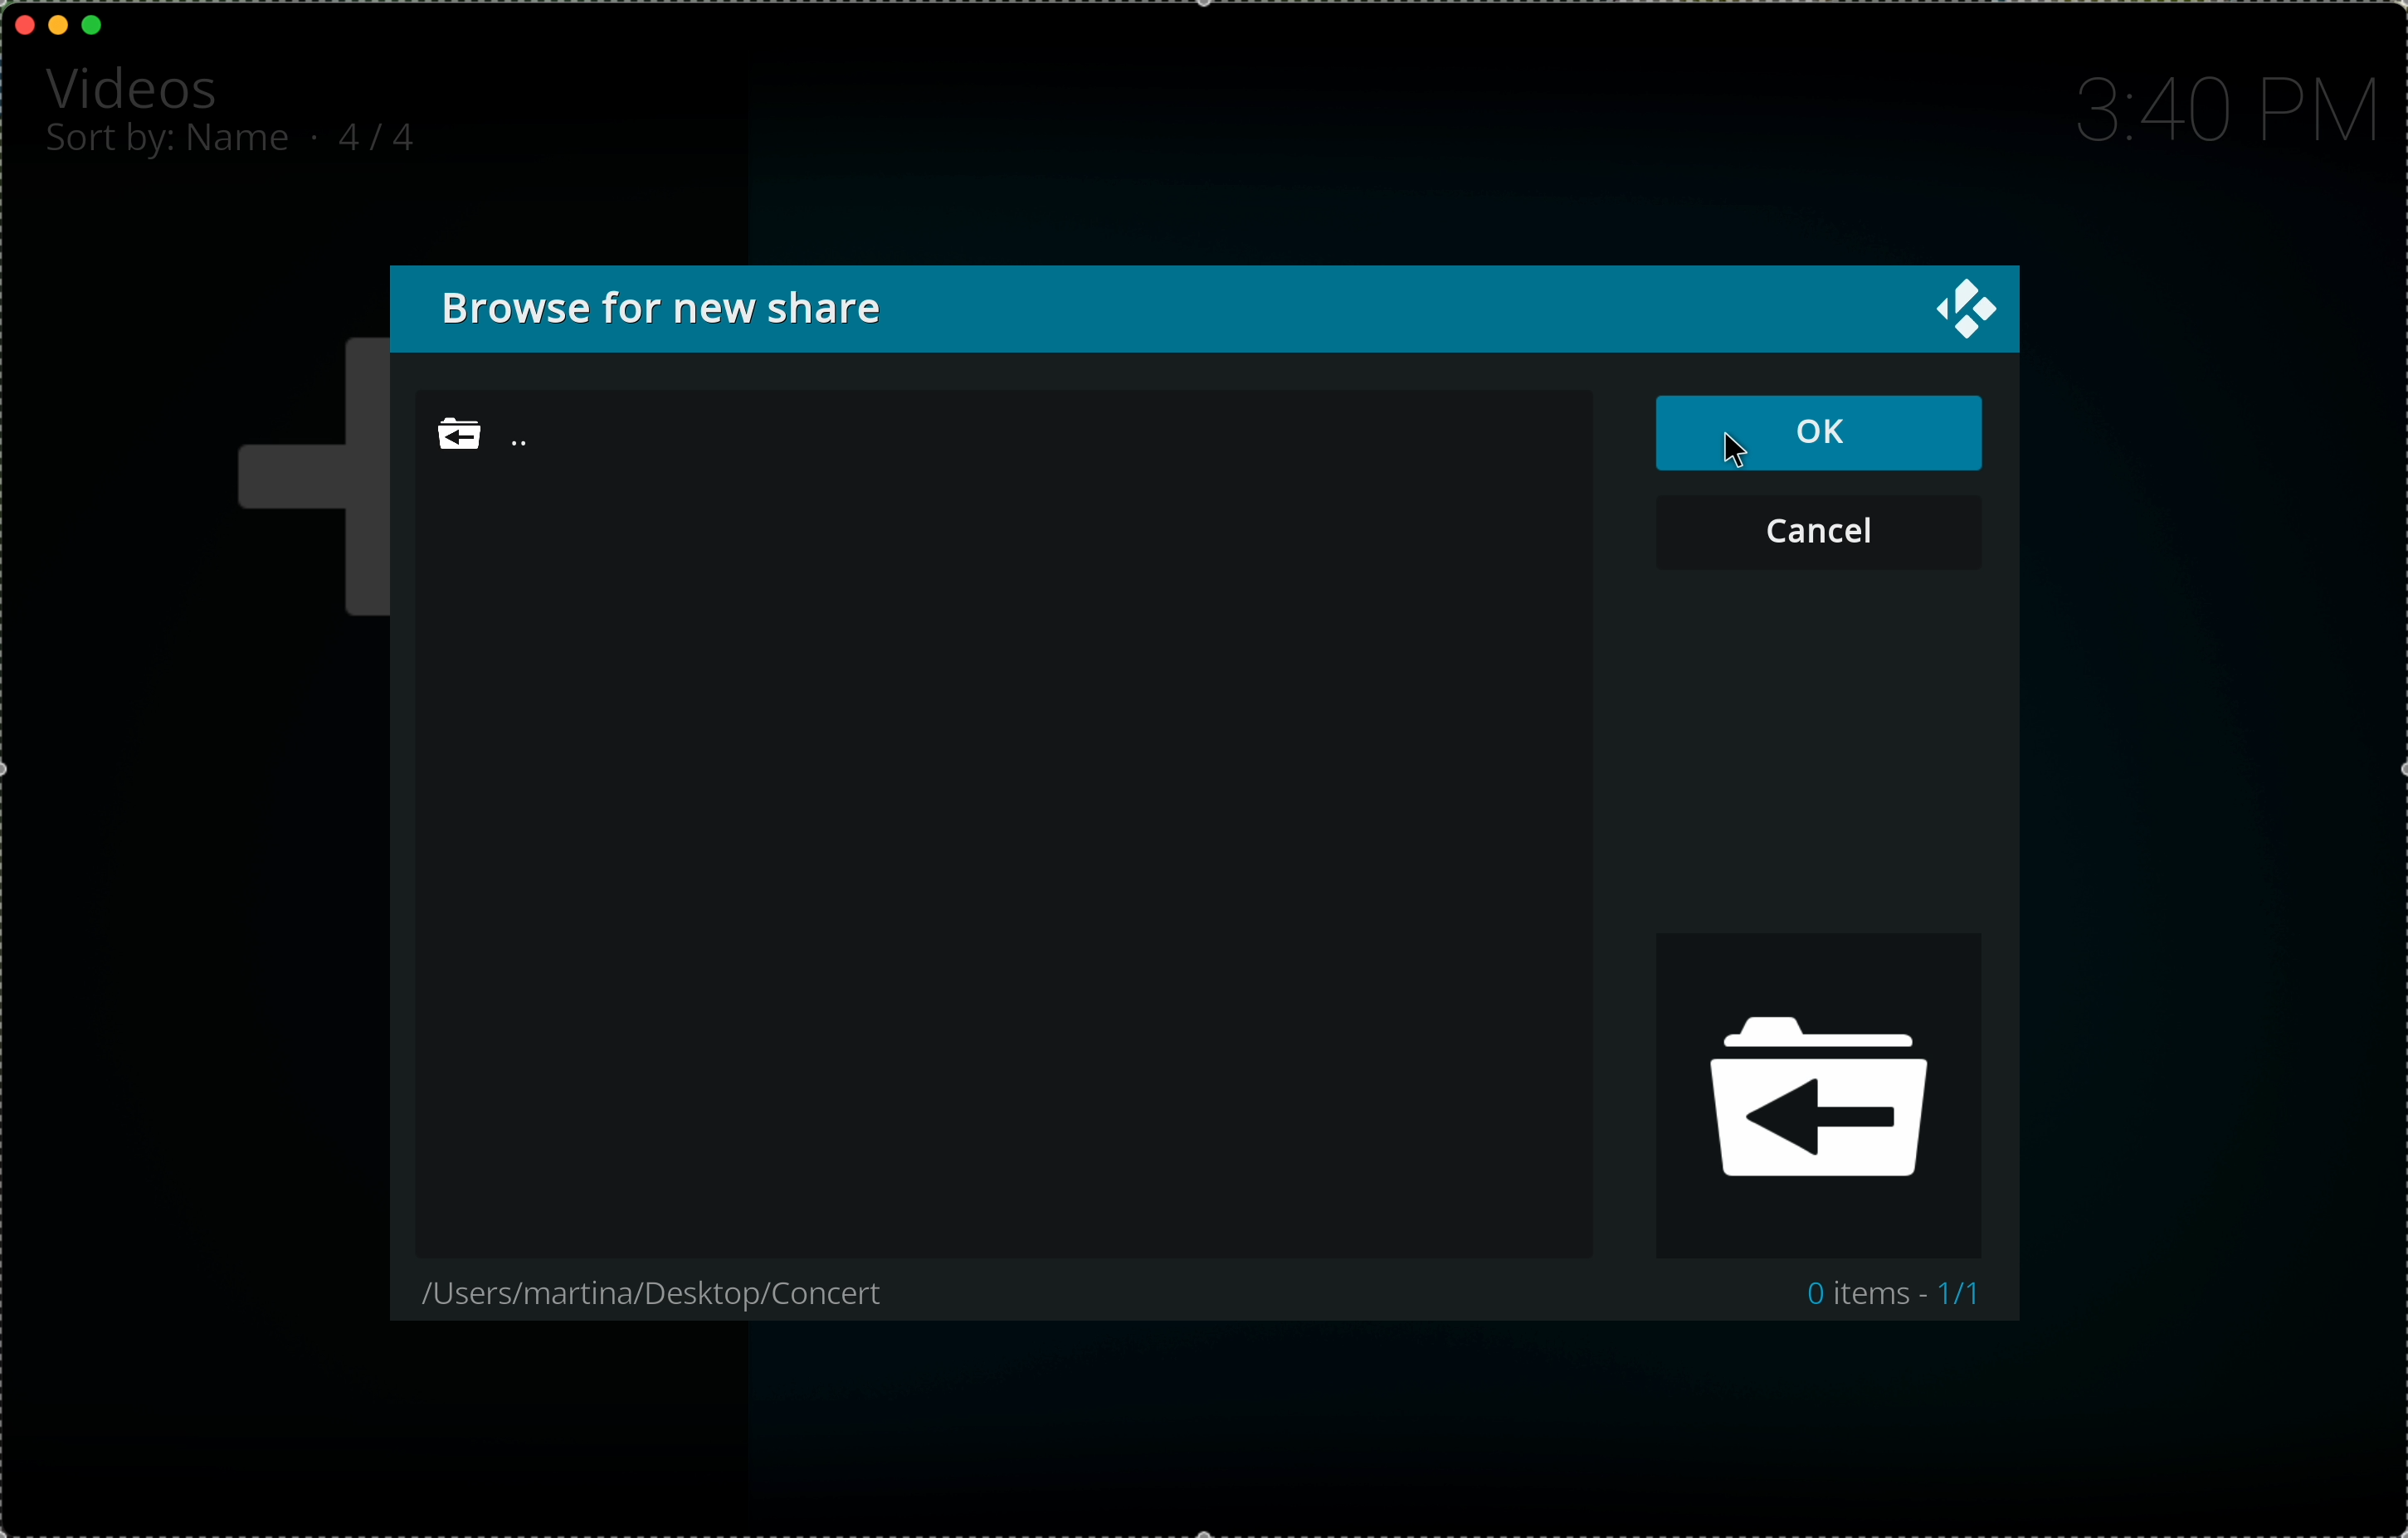  What do you see at coordinates (26, 24) in the screenshot?
I see `close` at bounding box center [26, 24].